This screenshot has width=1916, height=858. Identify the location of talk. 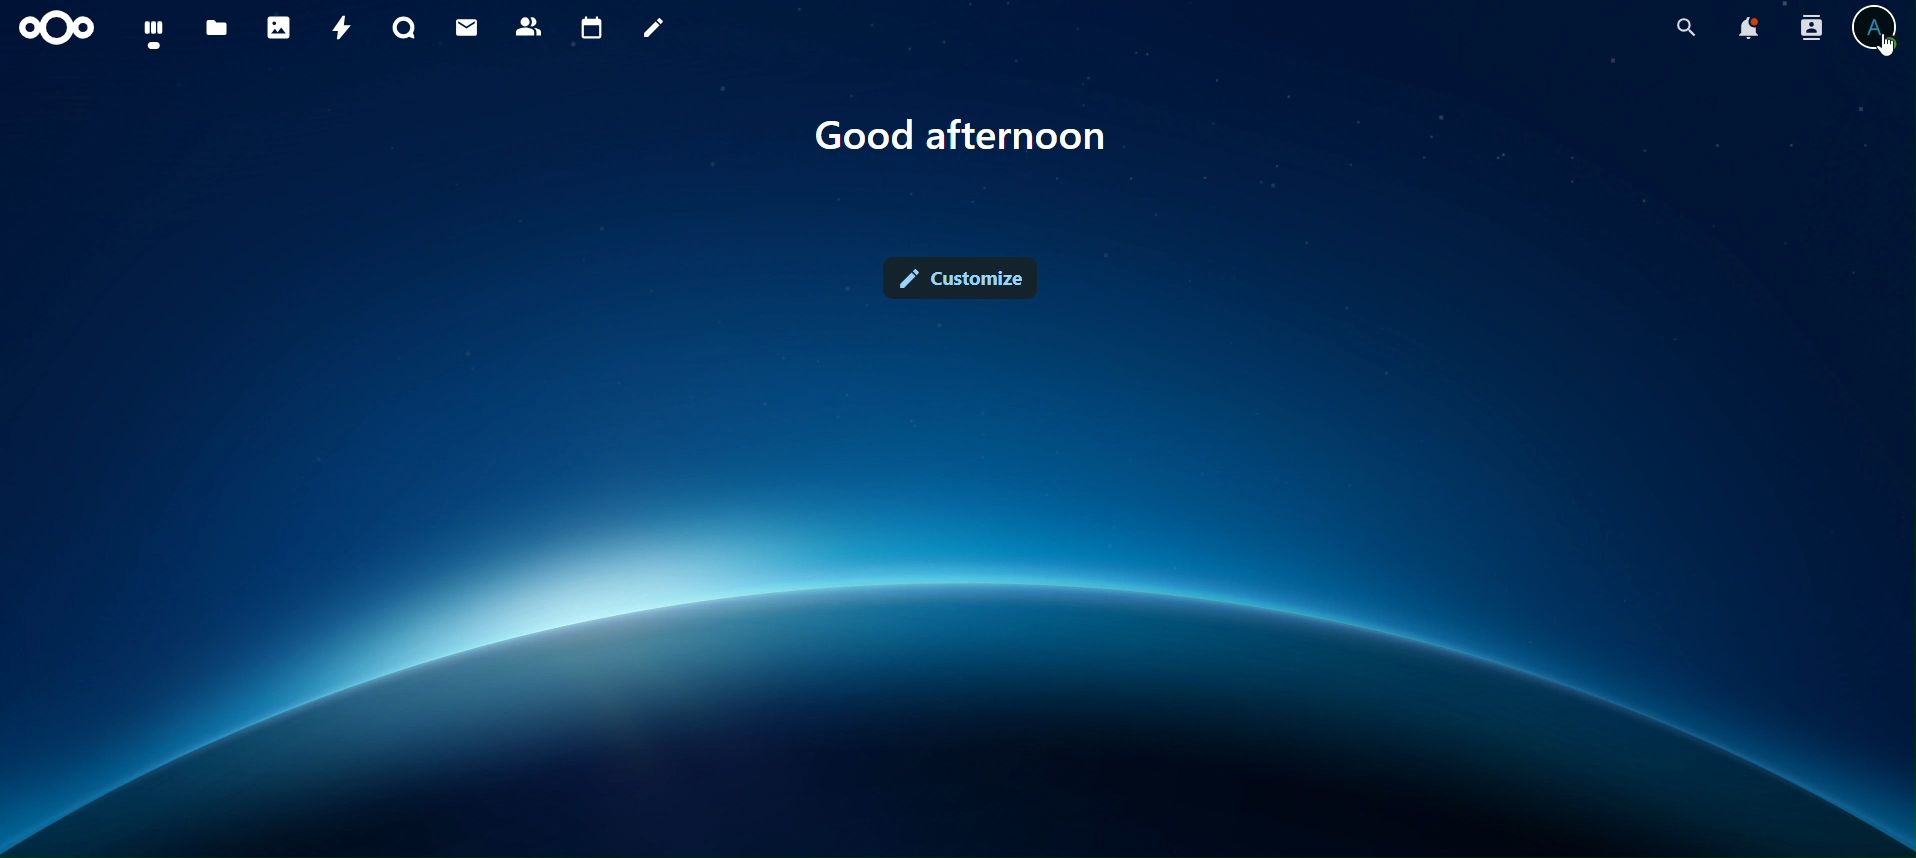
(402, 28).